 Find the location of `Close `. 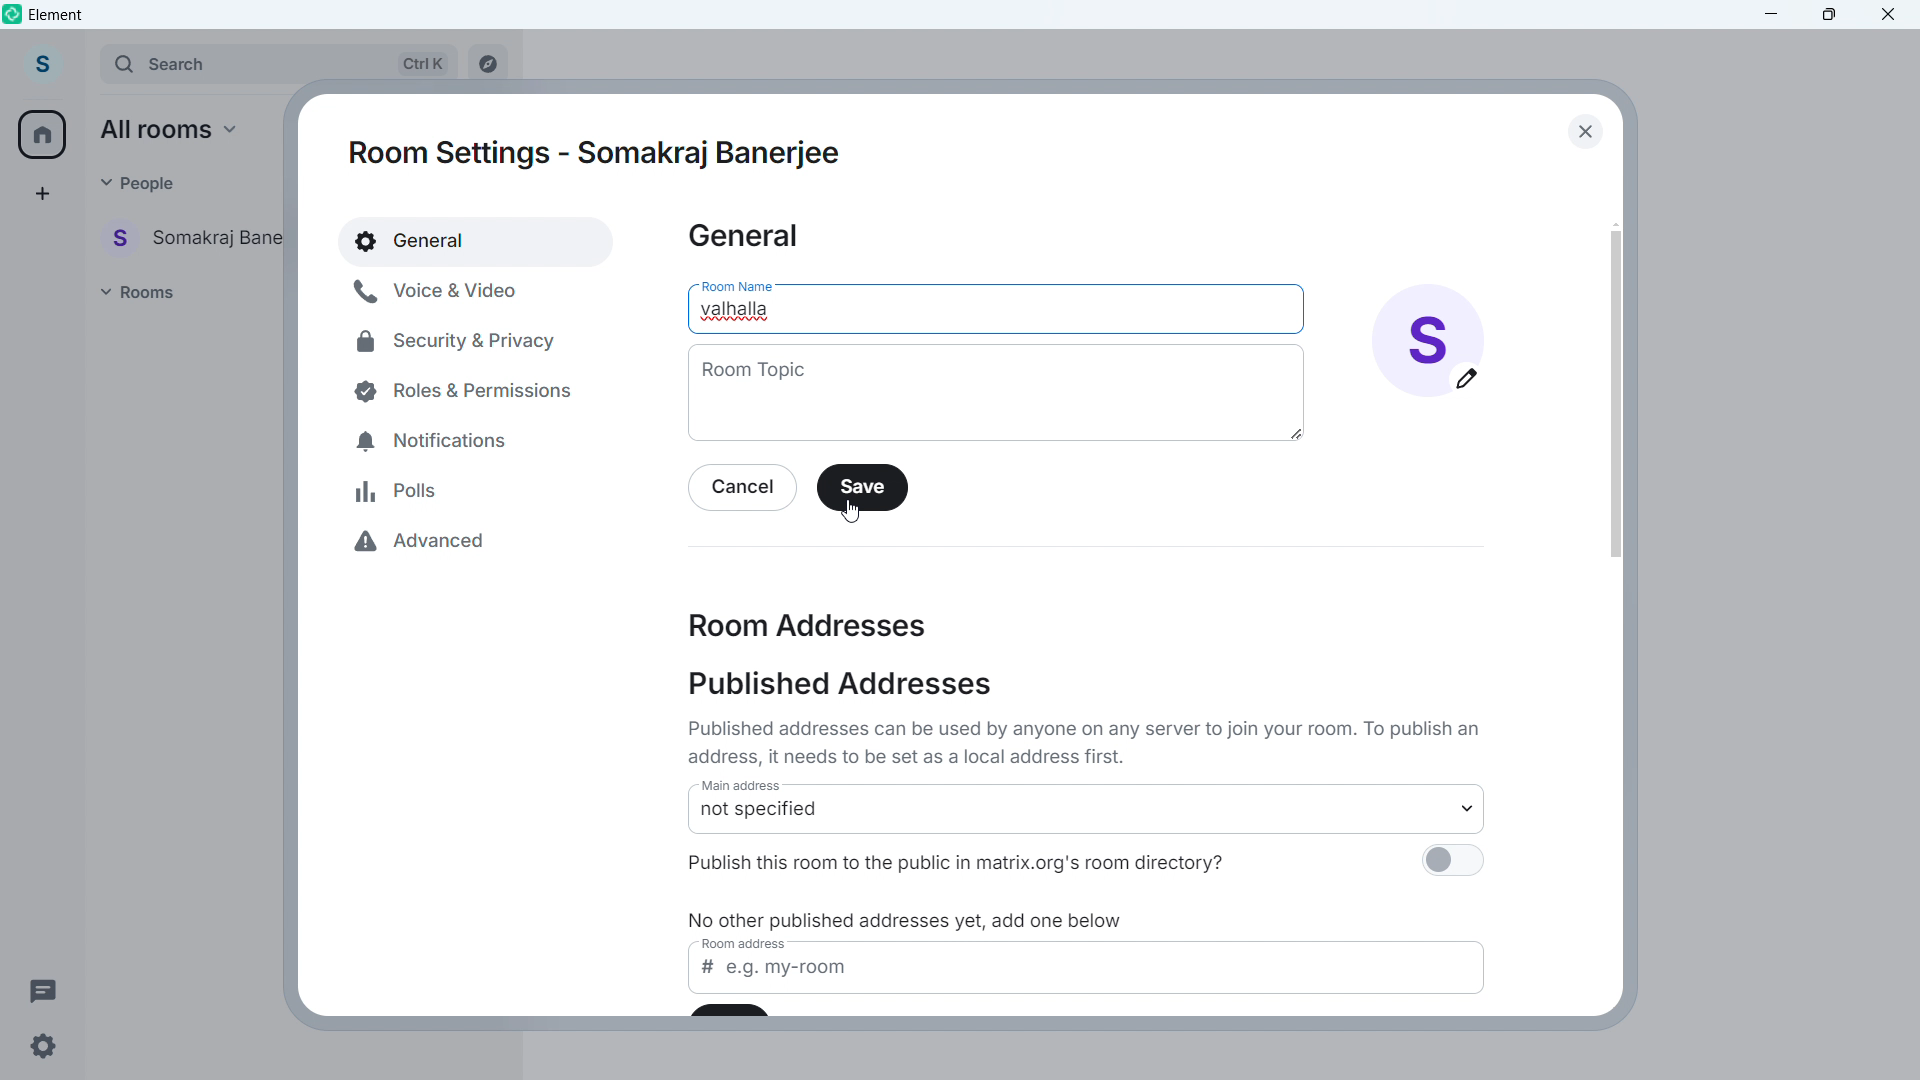

Close  is located at coordinates (1583, 131).